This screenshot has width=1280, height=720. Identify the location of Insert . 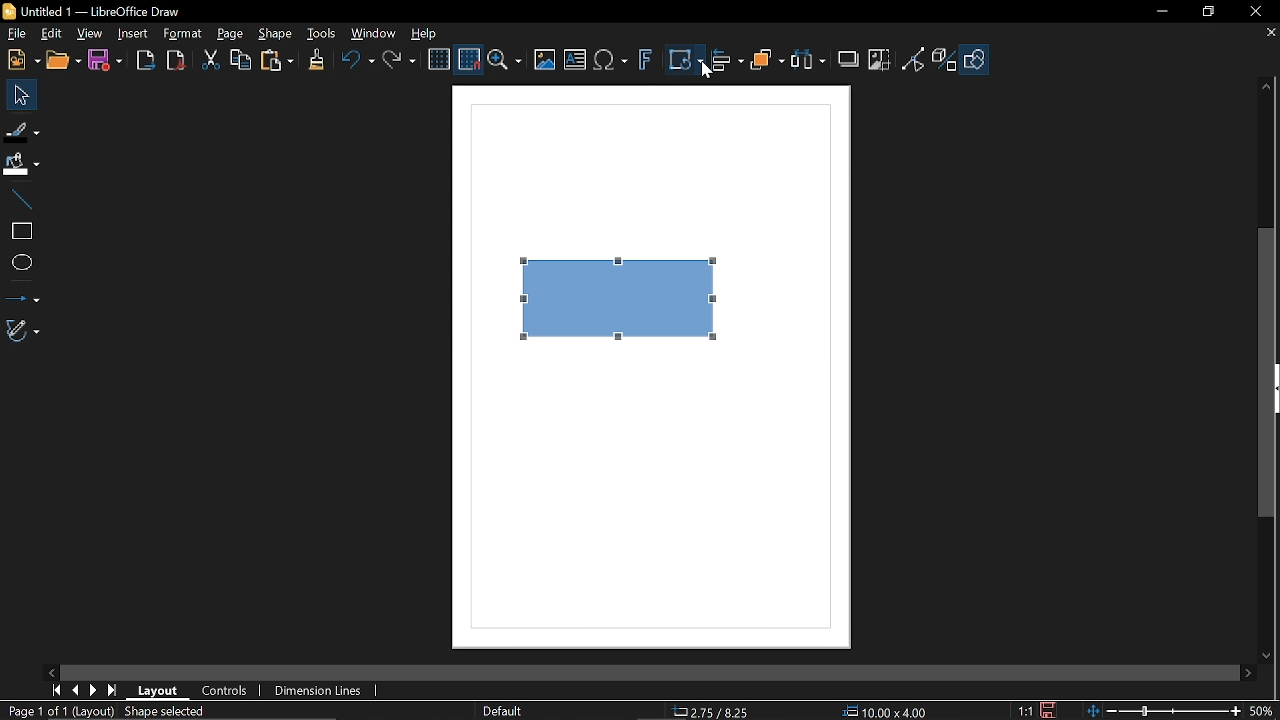
(132, 35).